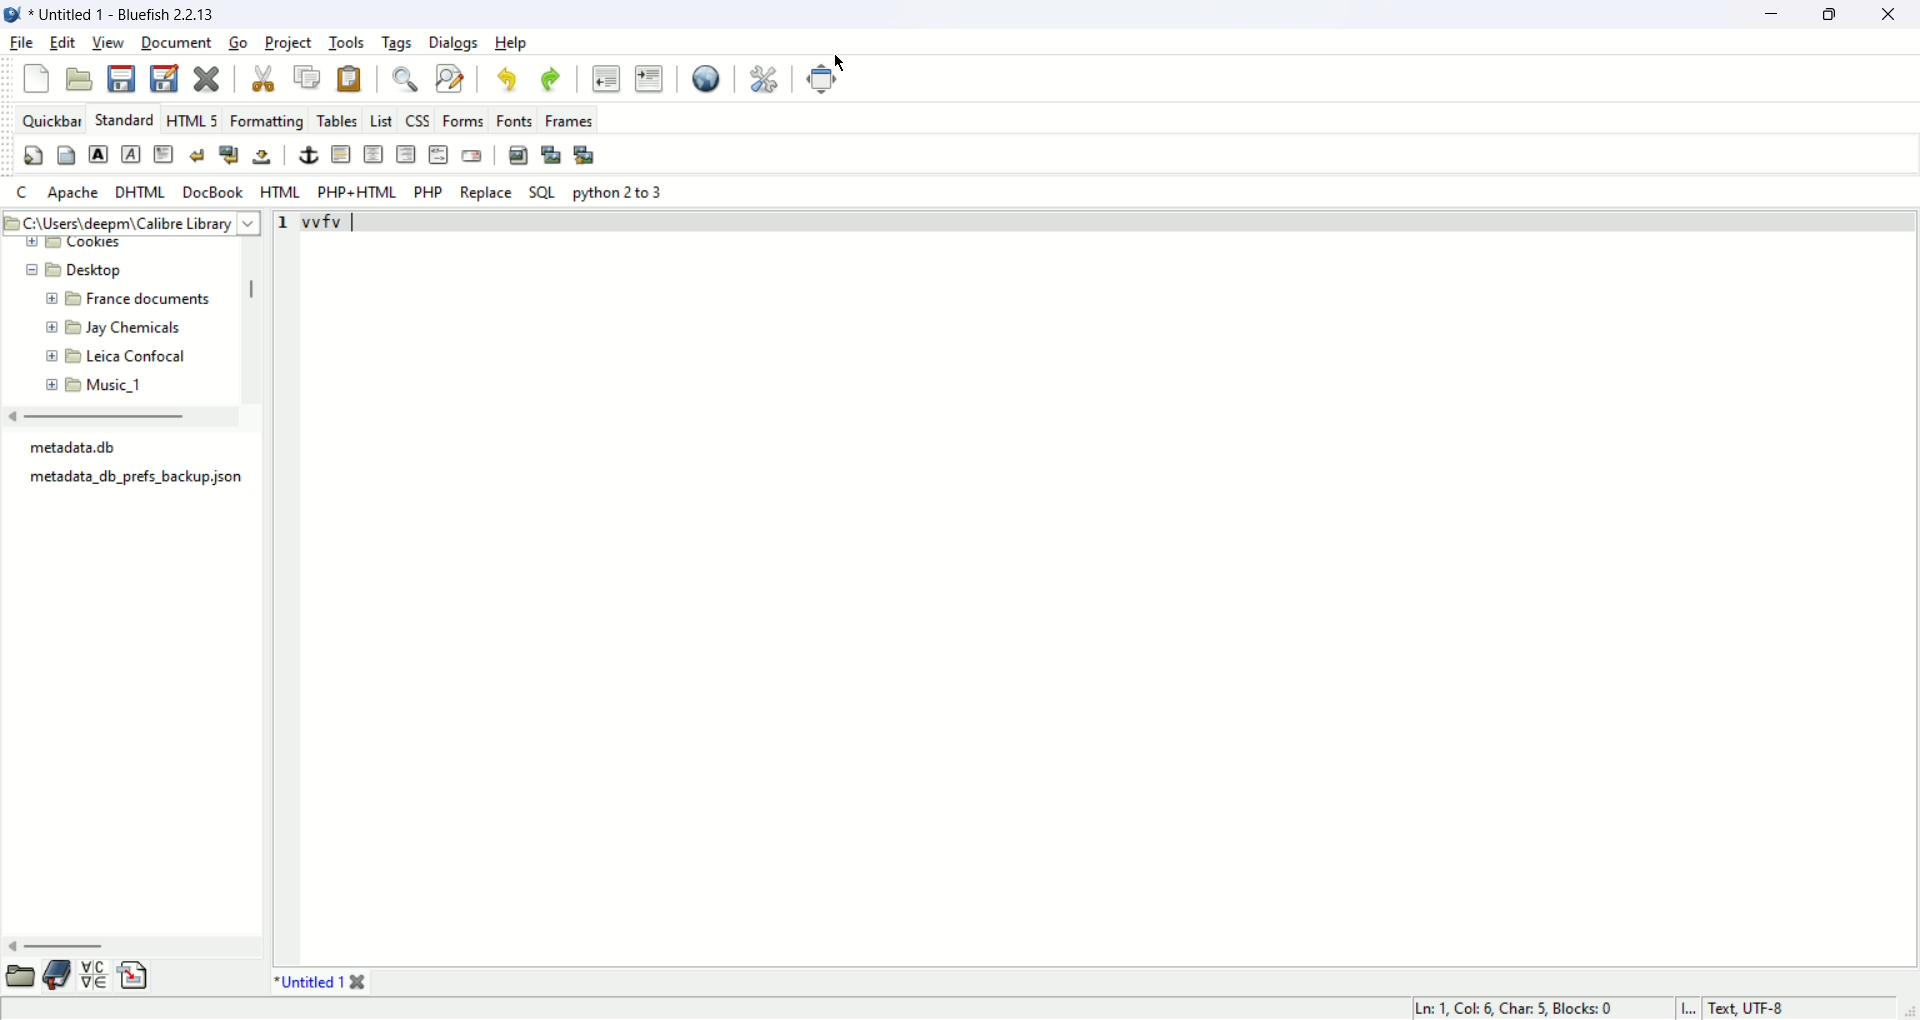 This screenshot has width=1920, height=1020. I want to click on vertical scroll bar, so click(257, 293).